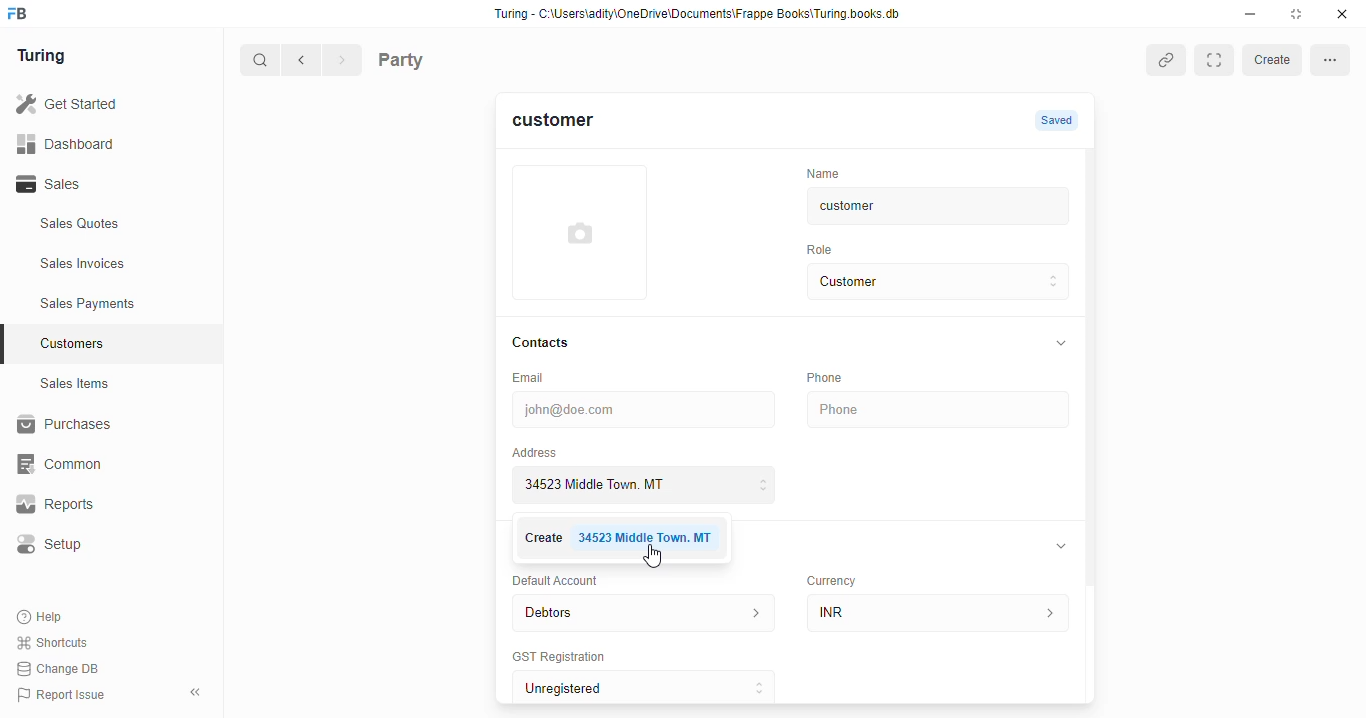 This screenshot has width=1366, height=718. What do you see at coordinates (123, 341) in the screenshot?
I see `Customers` at bounding box center [123, 341].